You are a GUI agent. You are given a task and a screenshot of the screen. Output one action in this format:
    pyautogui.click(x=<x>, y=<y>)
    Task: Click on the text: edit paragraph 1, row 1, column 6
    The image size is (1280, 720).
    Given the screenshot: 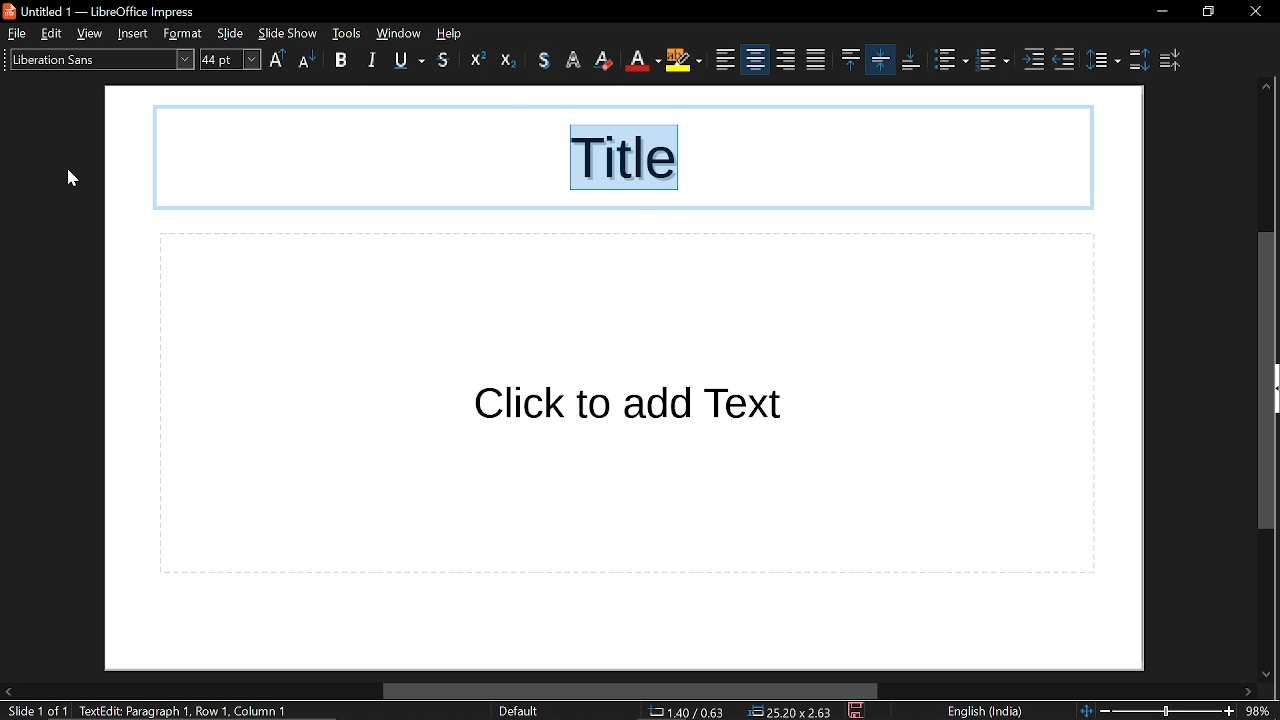 What is the action you would take?
    pyautogui.click(x=191, y=711)
    